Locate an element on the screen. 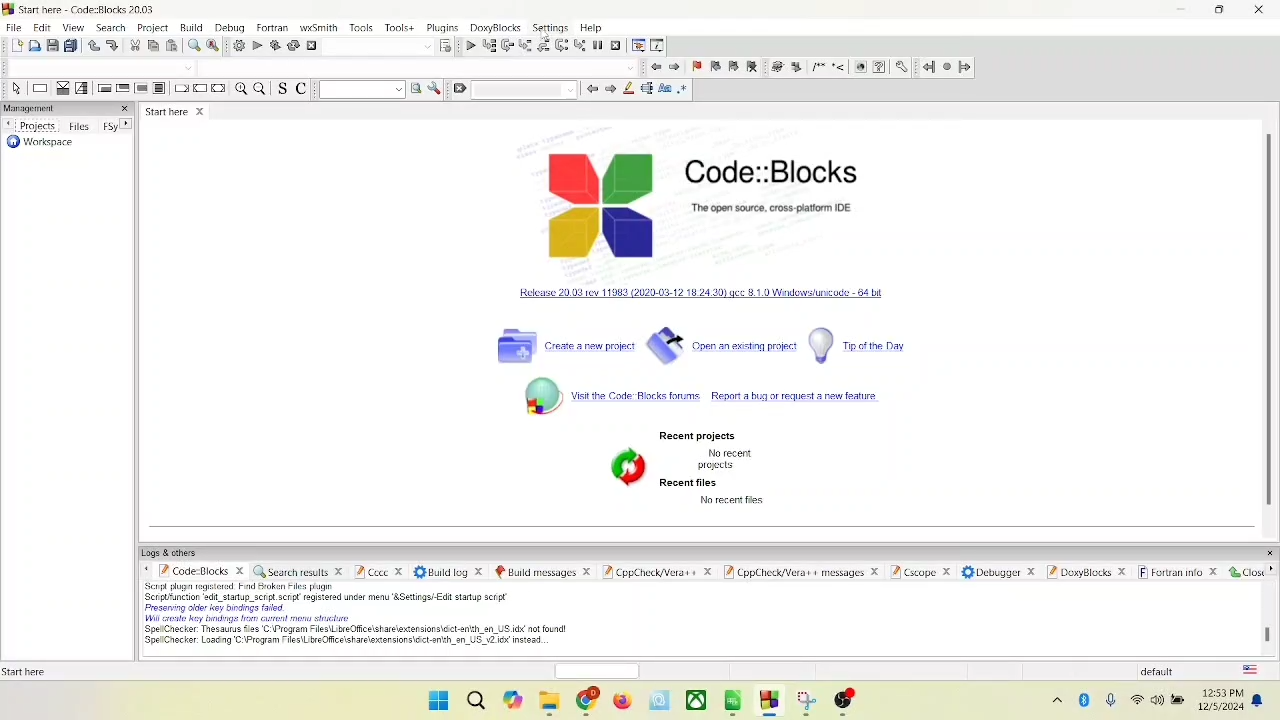  new is located at coordinates (13, 45).